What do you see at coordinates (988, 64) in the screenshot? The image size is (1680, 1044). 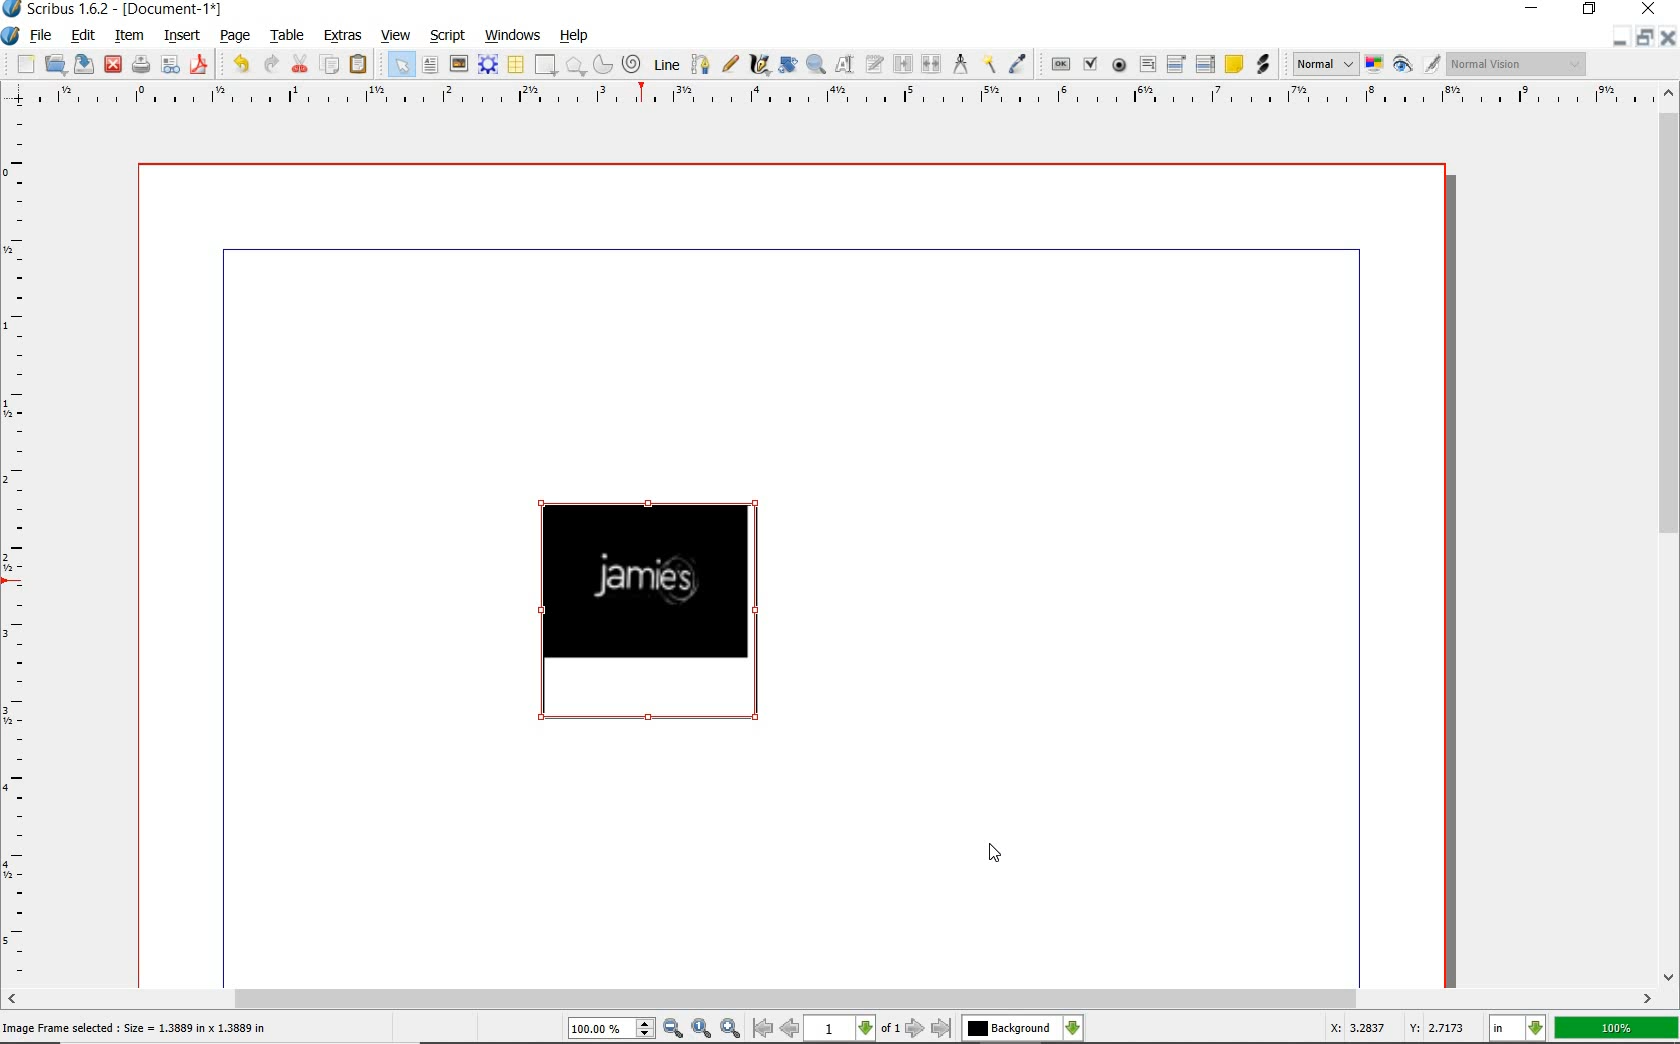 I see `copy item properties` at bounding box center [988, 64].